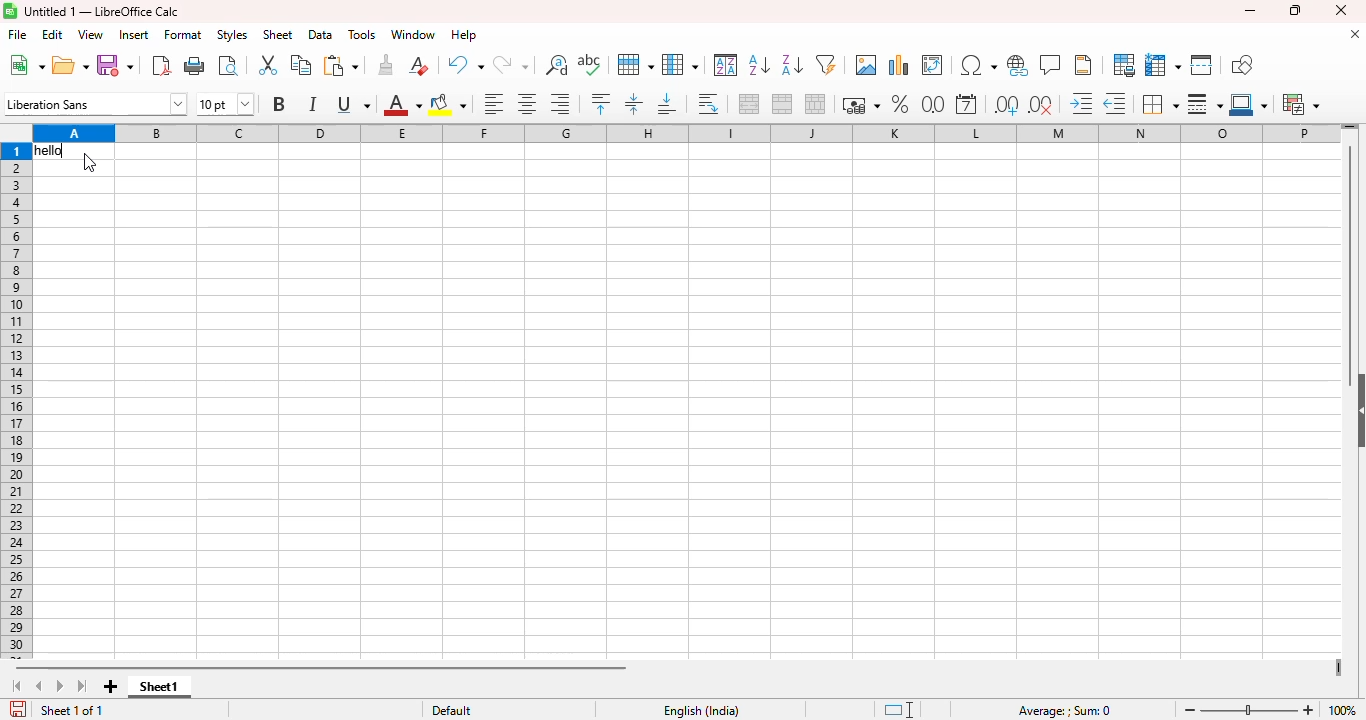 The width and height of the screenshot is (1366, 720). I want to click on align left, so click(493, 104).